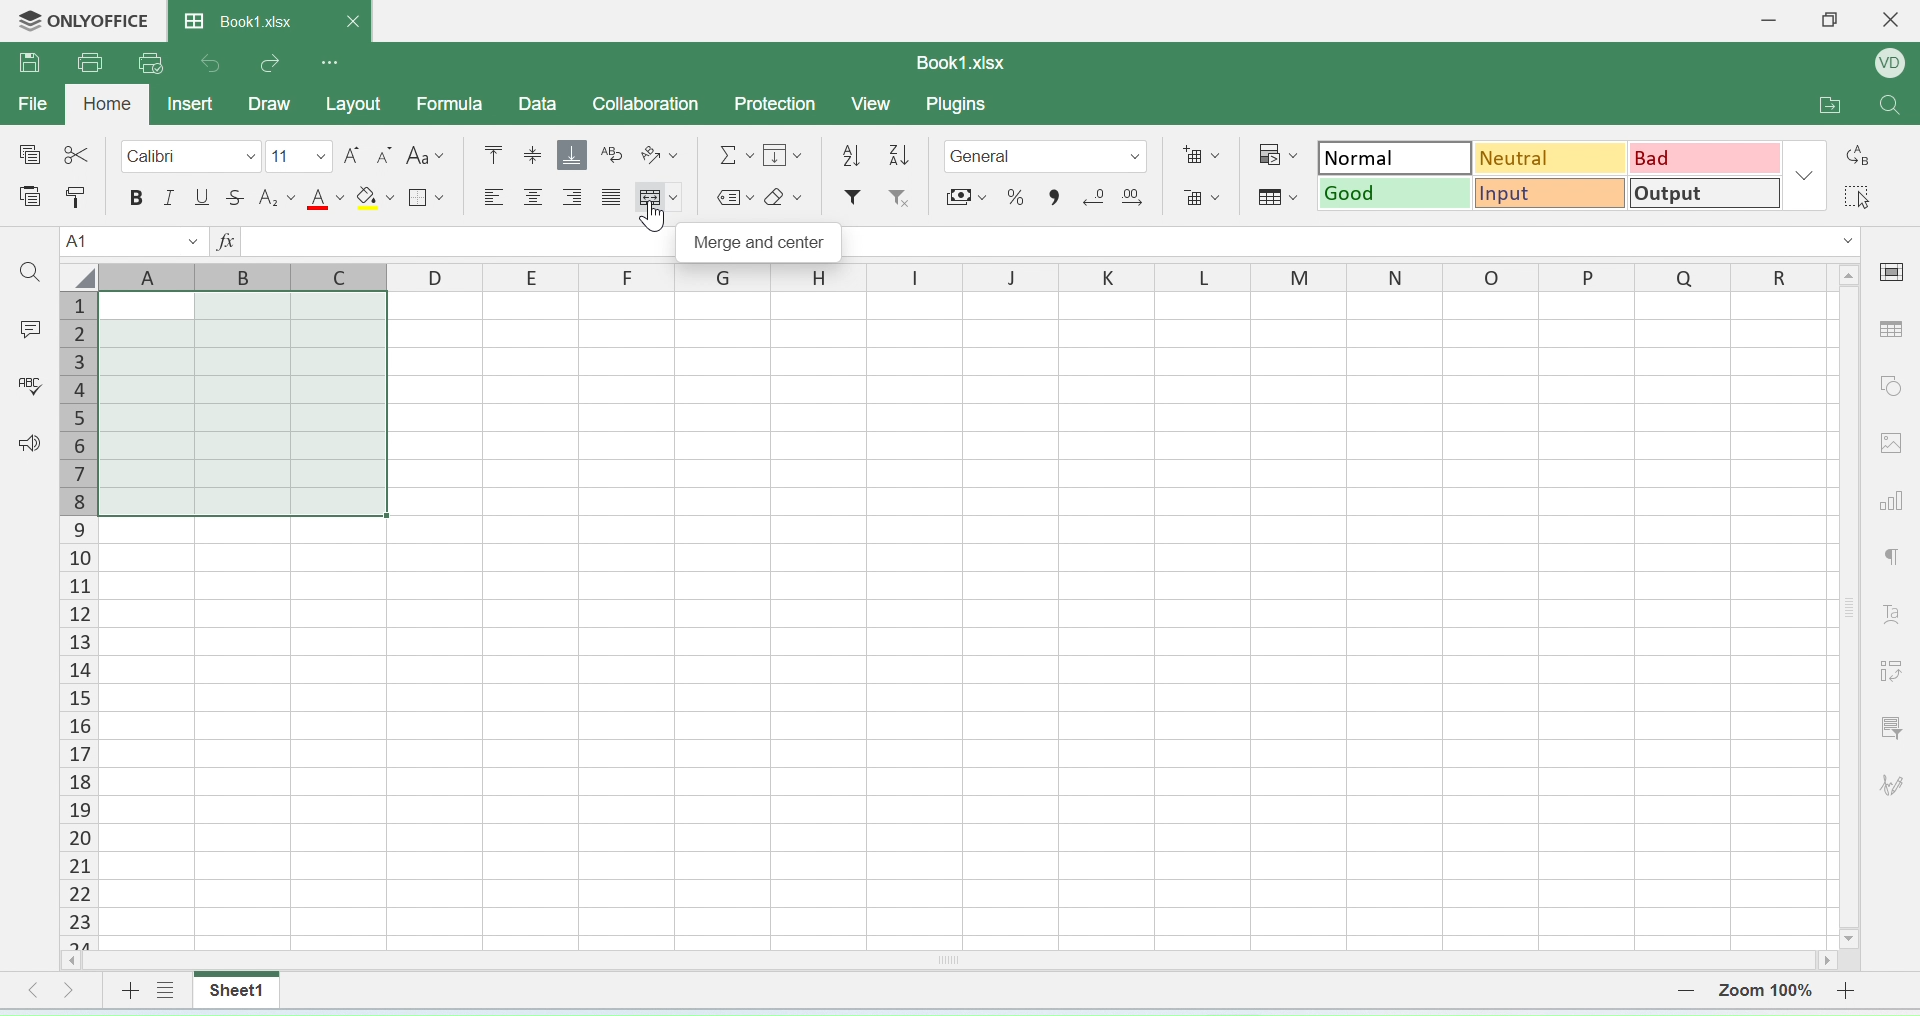  What do you see at coordinates (274, 18) in the screenshot?
I see `book1.xlsx` at bounding box center [274, 18].